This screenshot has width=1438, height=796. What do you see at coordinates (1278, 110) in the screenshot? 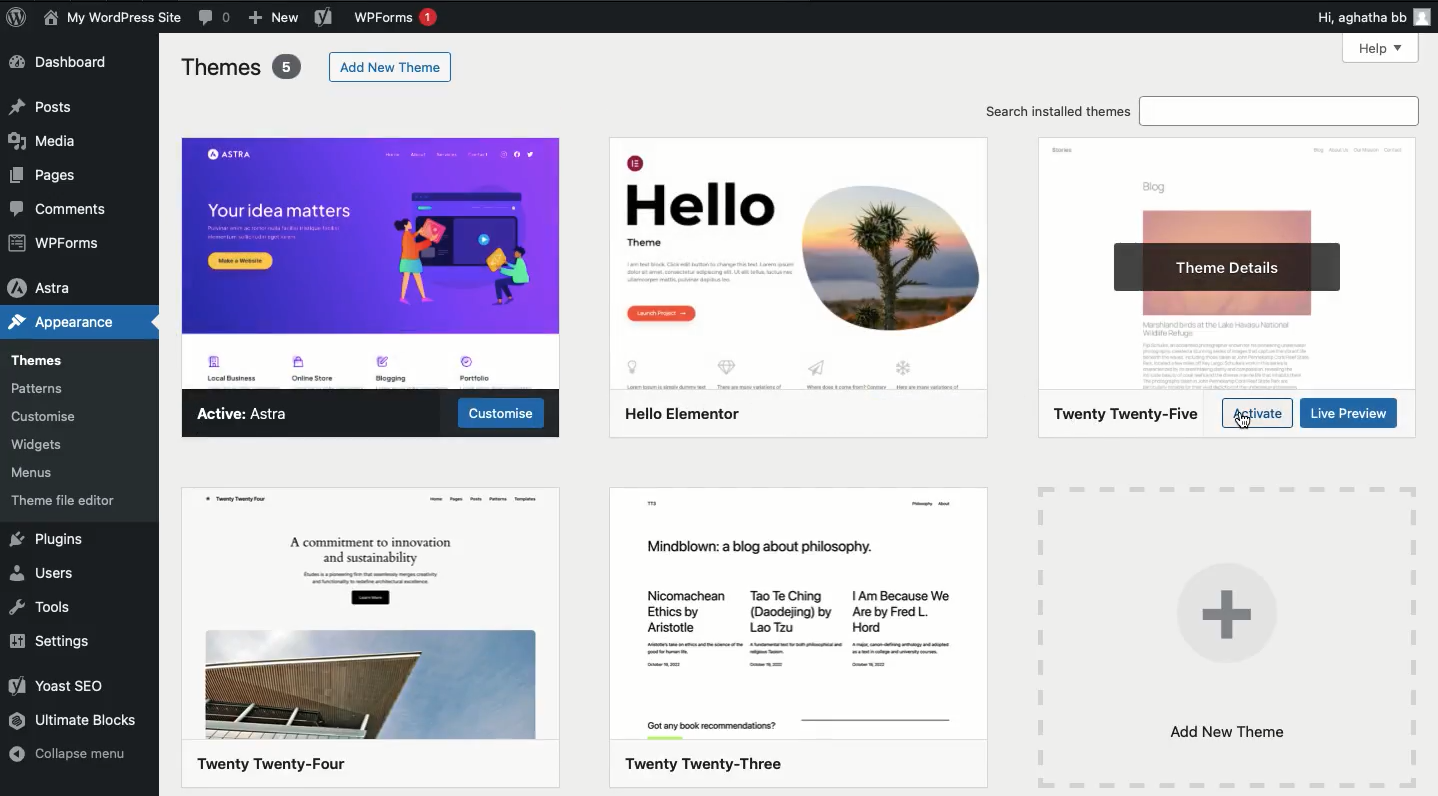
I see `search` at bounding box center [1278, 110].